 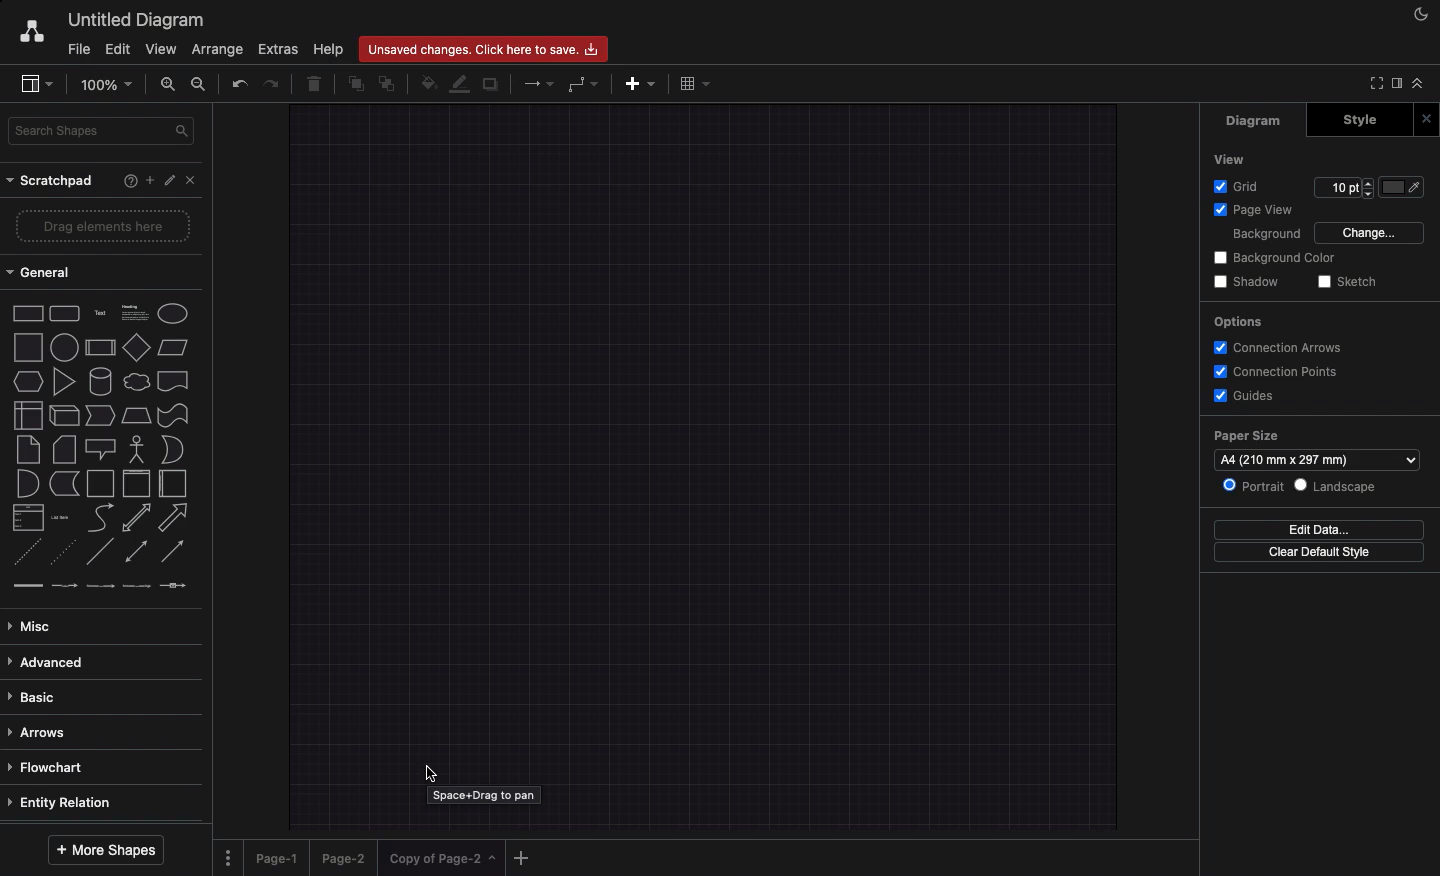 I want to click on Line color, so click(x=457, y=85).